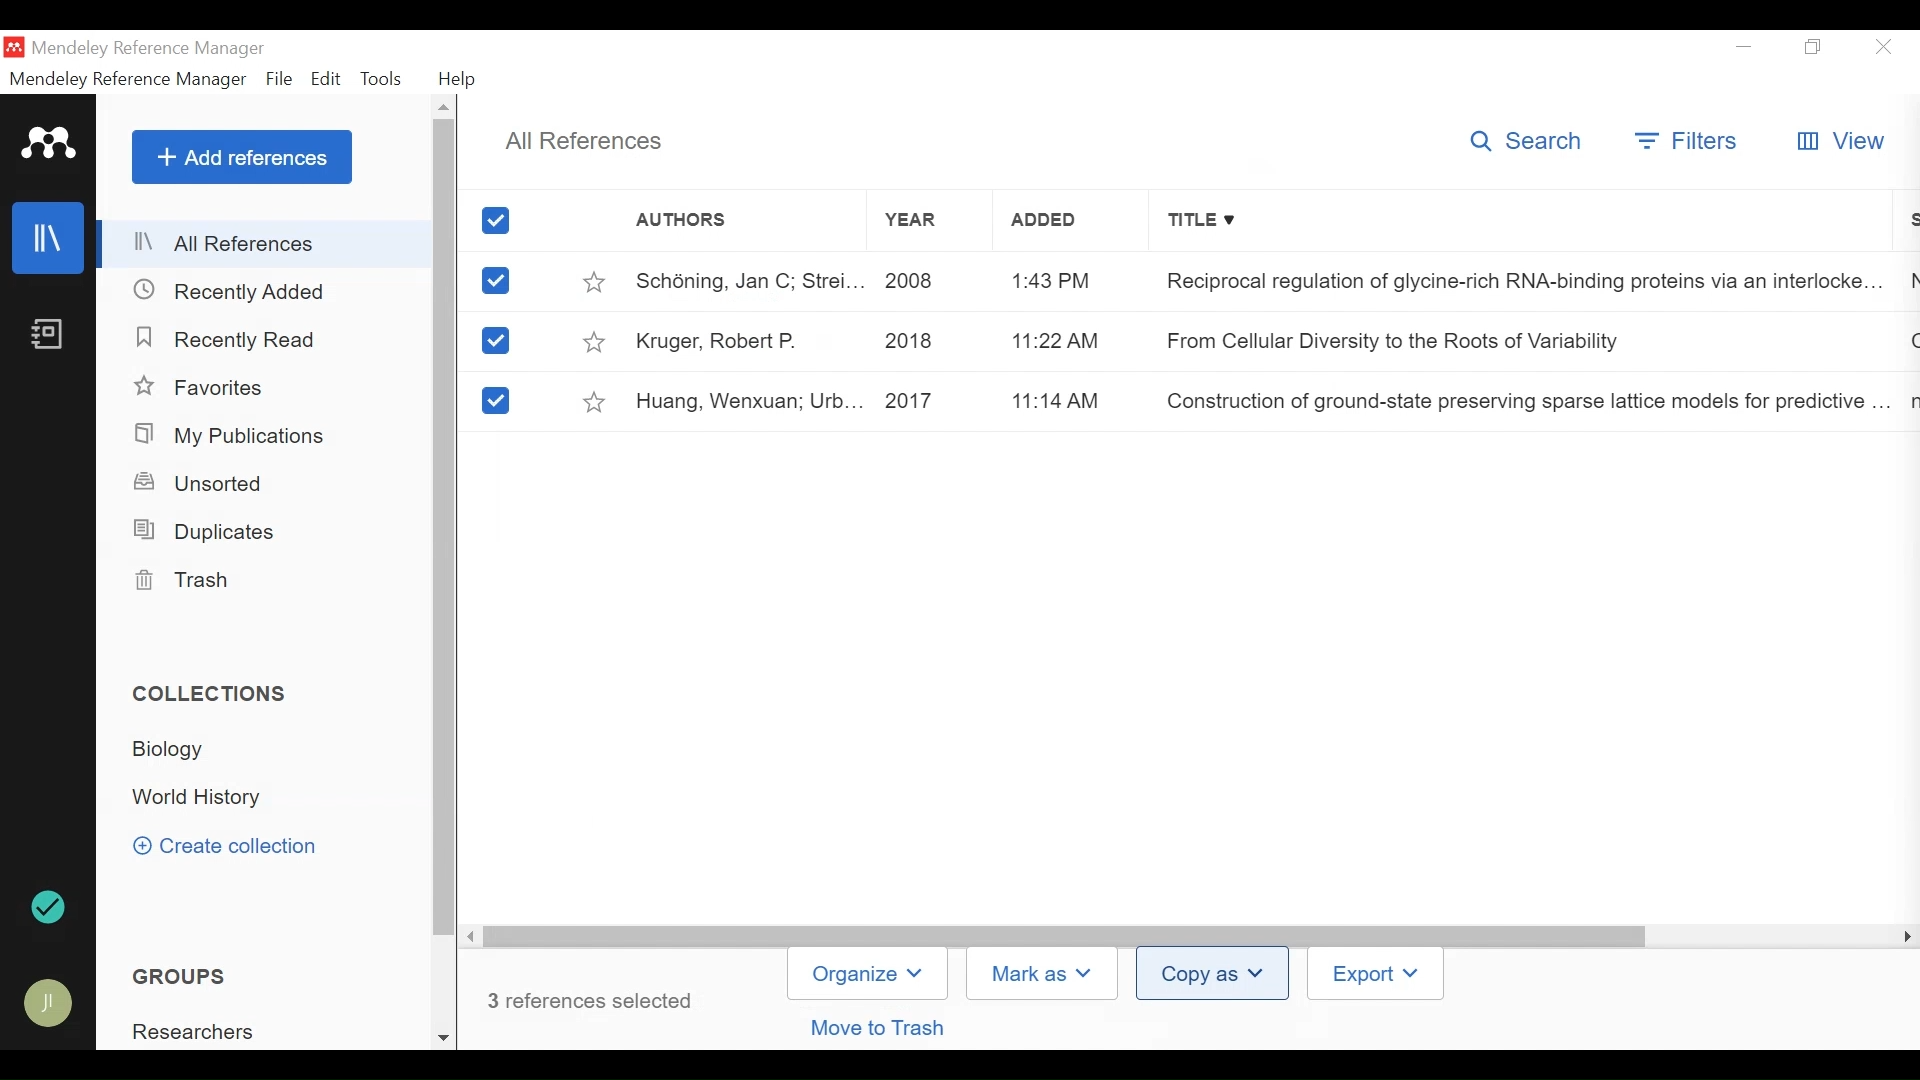 The width and height of the screenshot is (1920, 1080). Describe the element at coordinates (183, 581) in the screenshot. I see `Trash` at that location.